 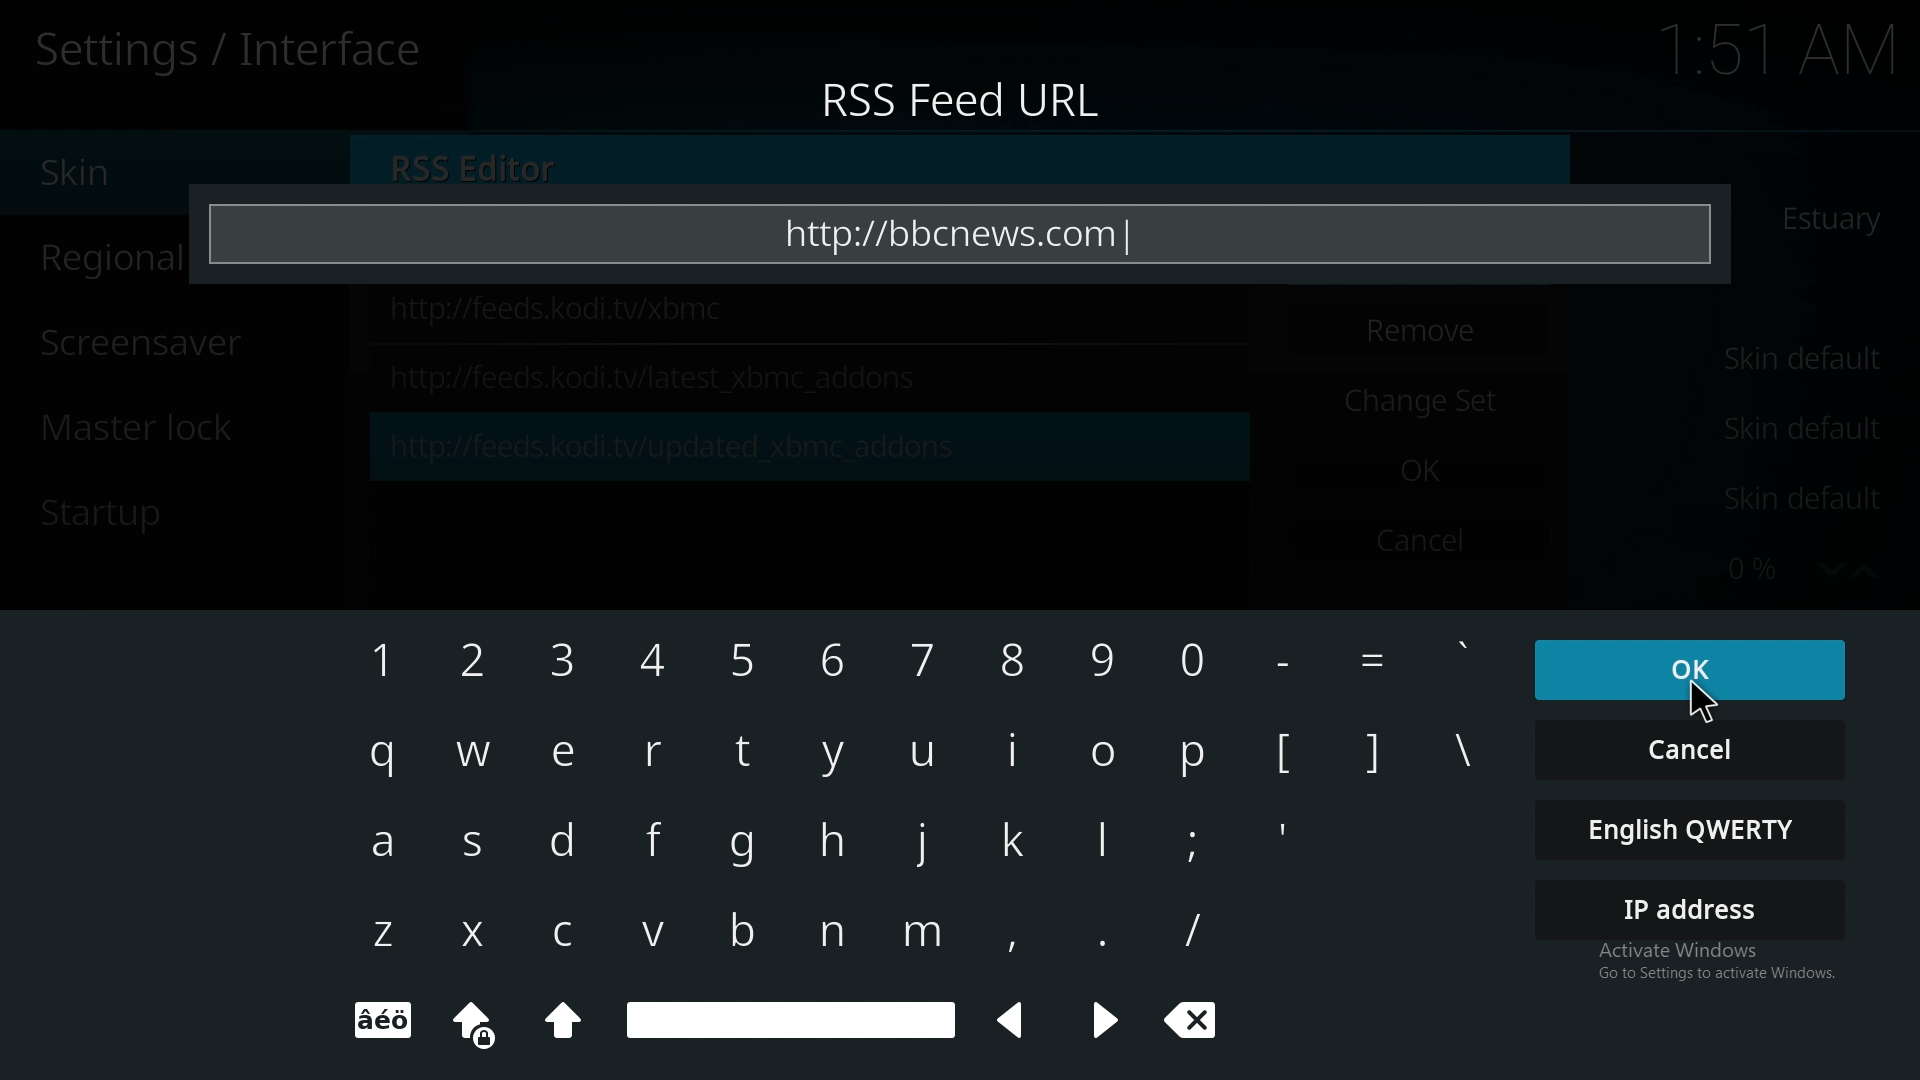 I want to click on keyboard Input, so click(x=924, y=658).